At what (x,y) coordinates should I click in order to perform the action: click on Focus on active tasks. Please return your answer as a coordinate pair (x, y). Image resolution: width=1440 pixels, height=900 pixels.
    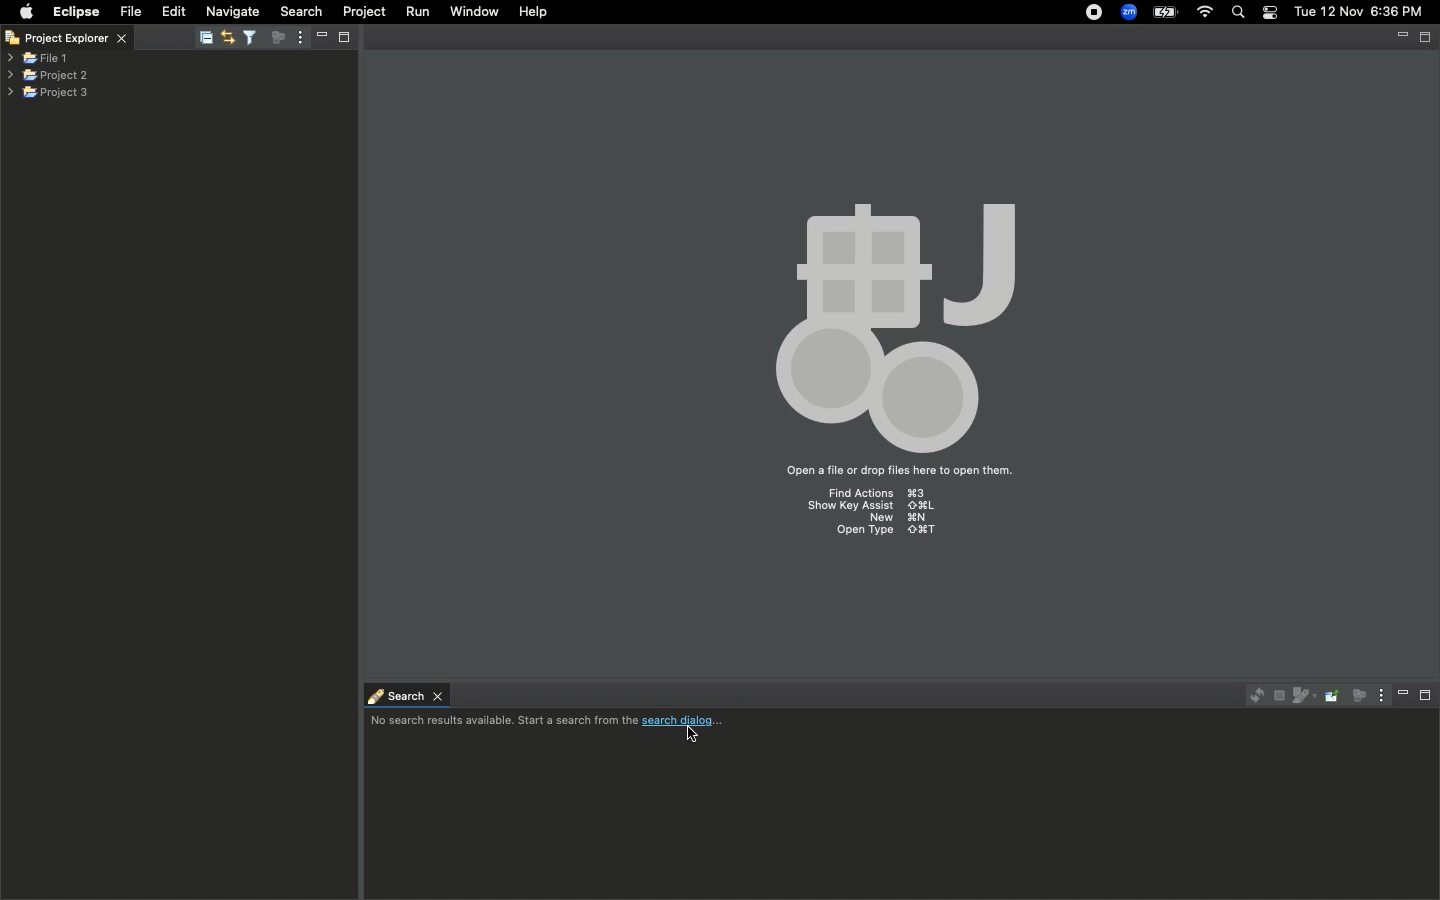
    Looking at the image, I should click on (1357, 695).